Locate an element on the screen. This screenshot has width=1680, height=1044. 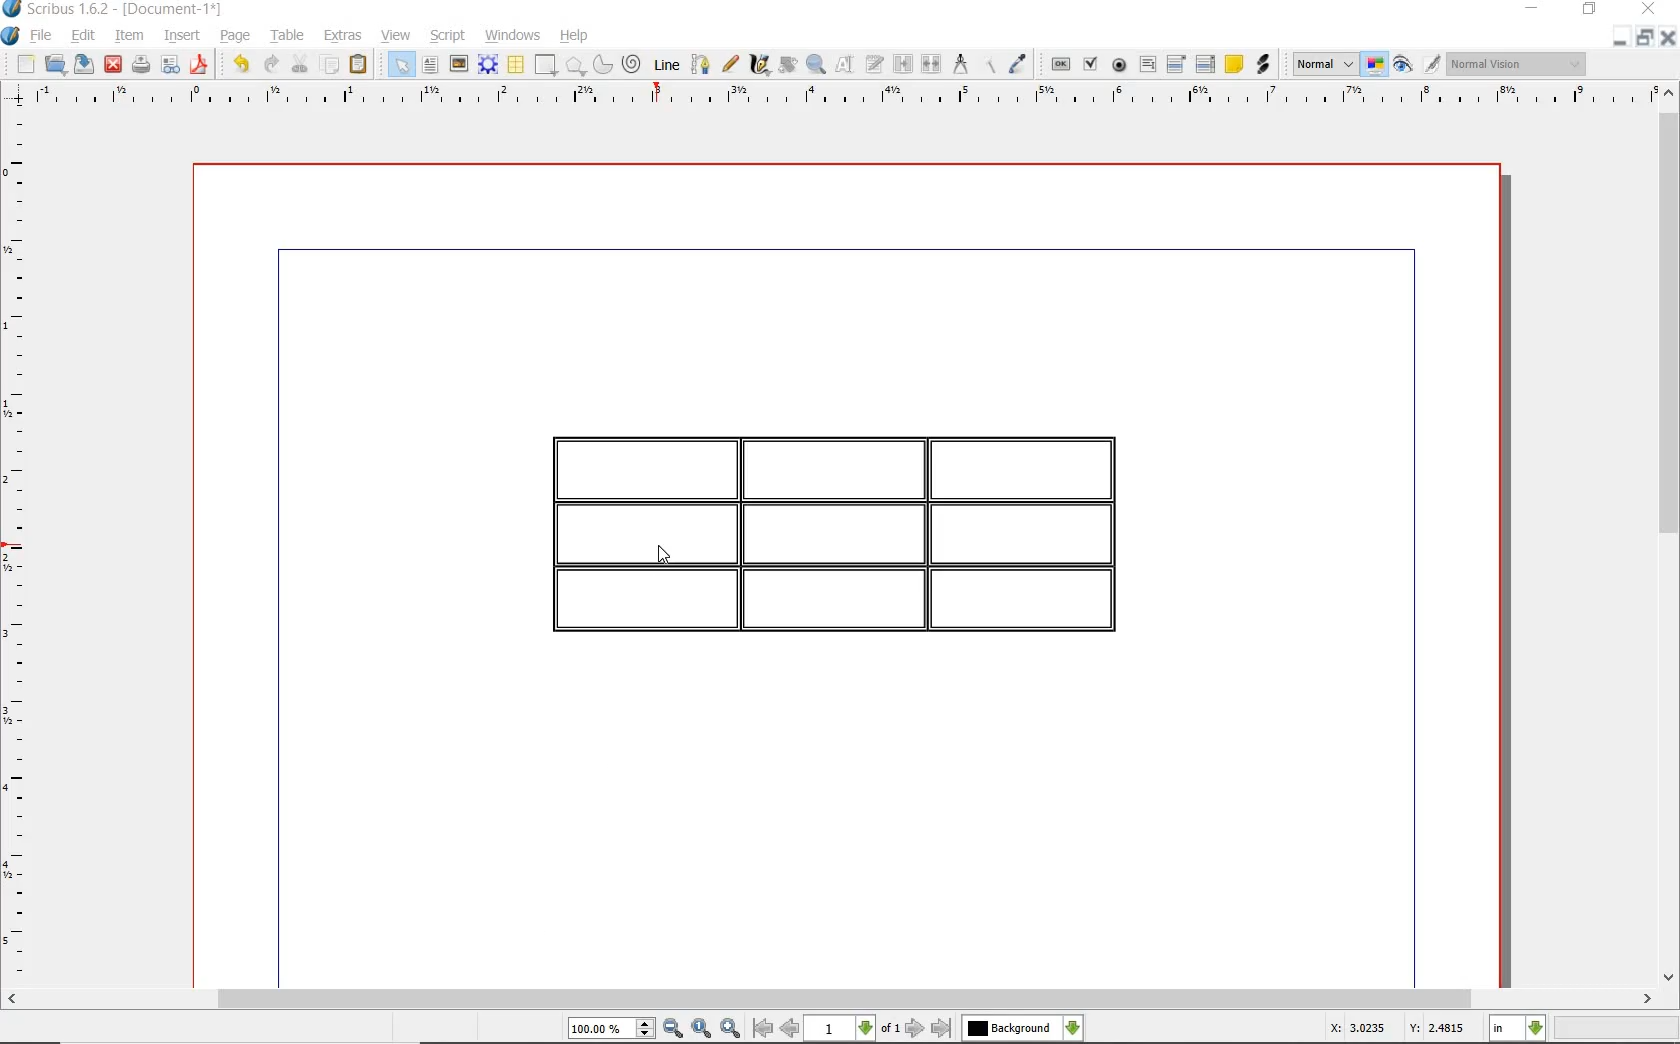
unlink text frames is located at coordinates (932, 64).